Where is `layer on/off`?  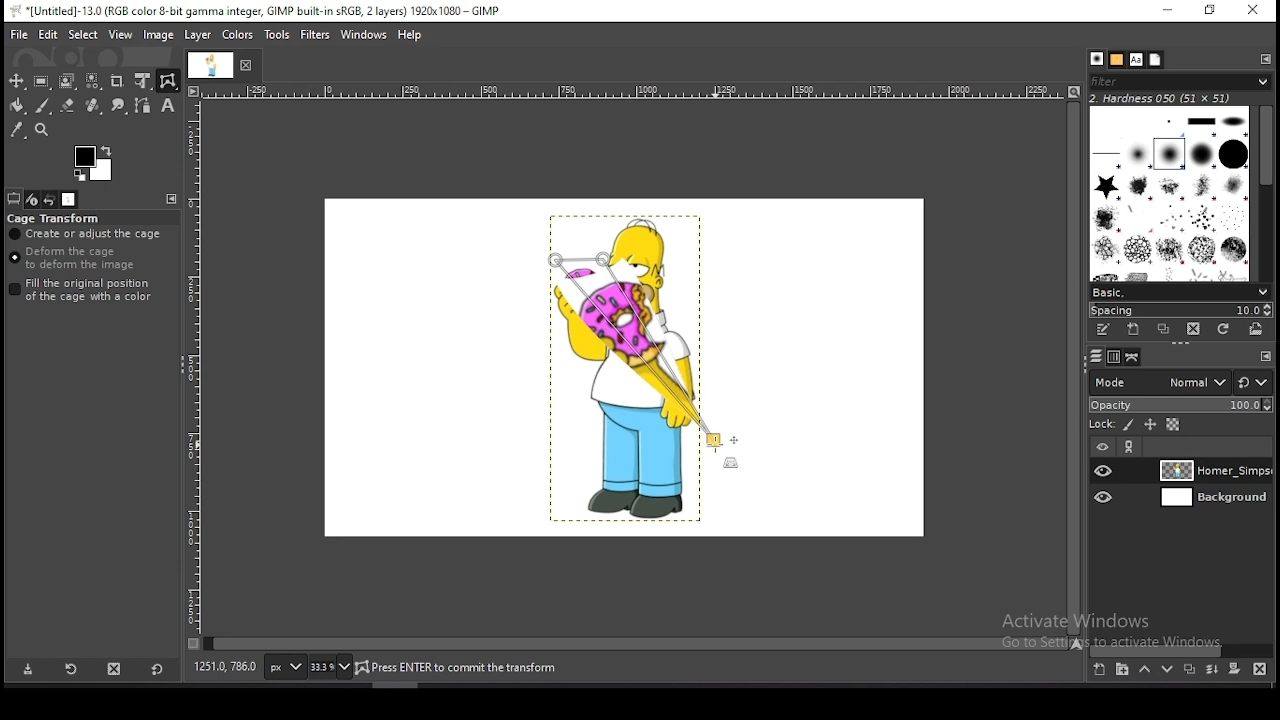
layer on/off is located at coordinates (1102, 446).